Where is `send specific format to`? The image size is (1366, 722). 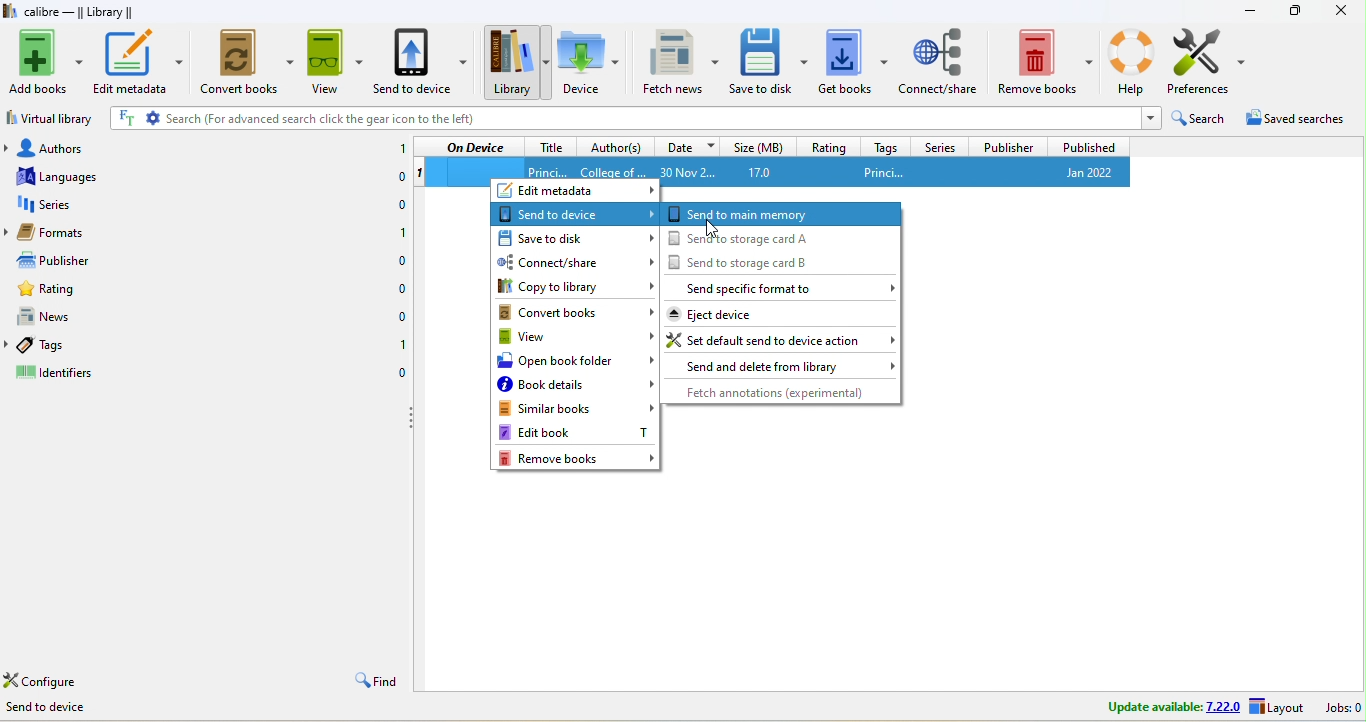
send specific format to is located at coordinates (781, 287).